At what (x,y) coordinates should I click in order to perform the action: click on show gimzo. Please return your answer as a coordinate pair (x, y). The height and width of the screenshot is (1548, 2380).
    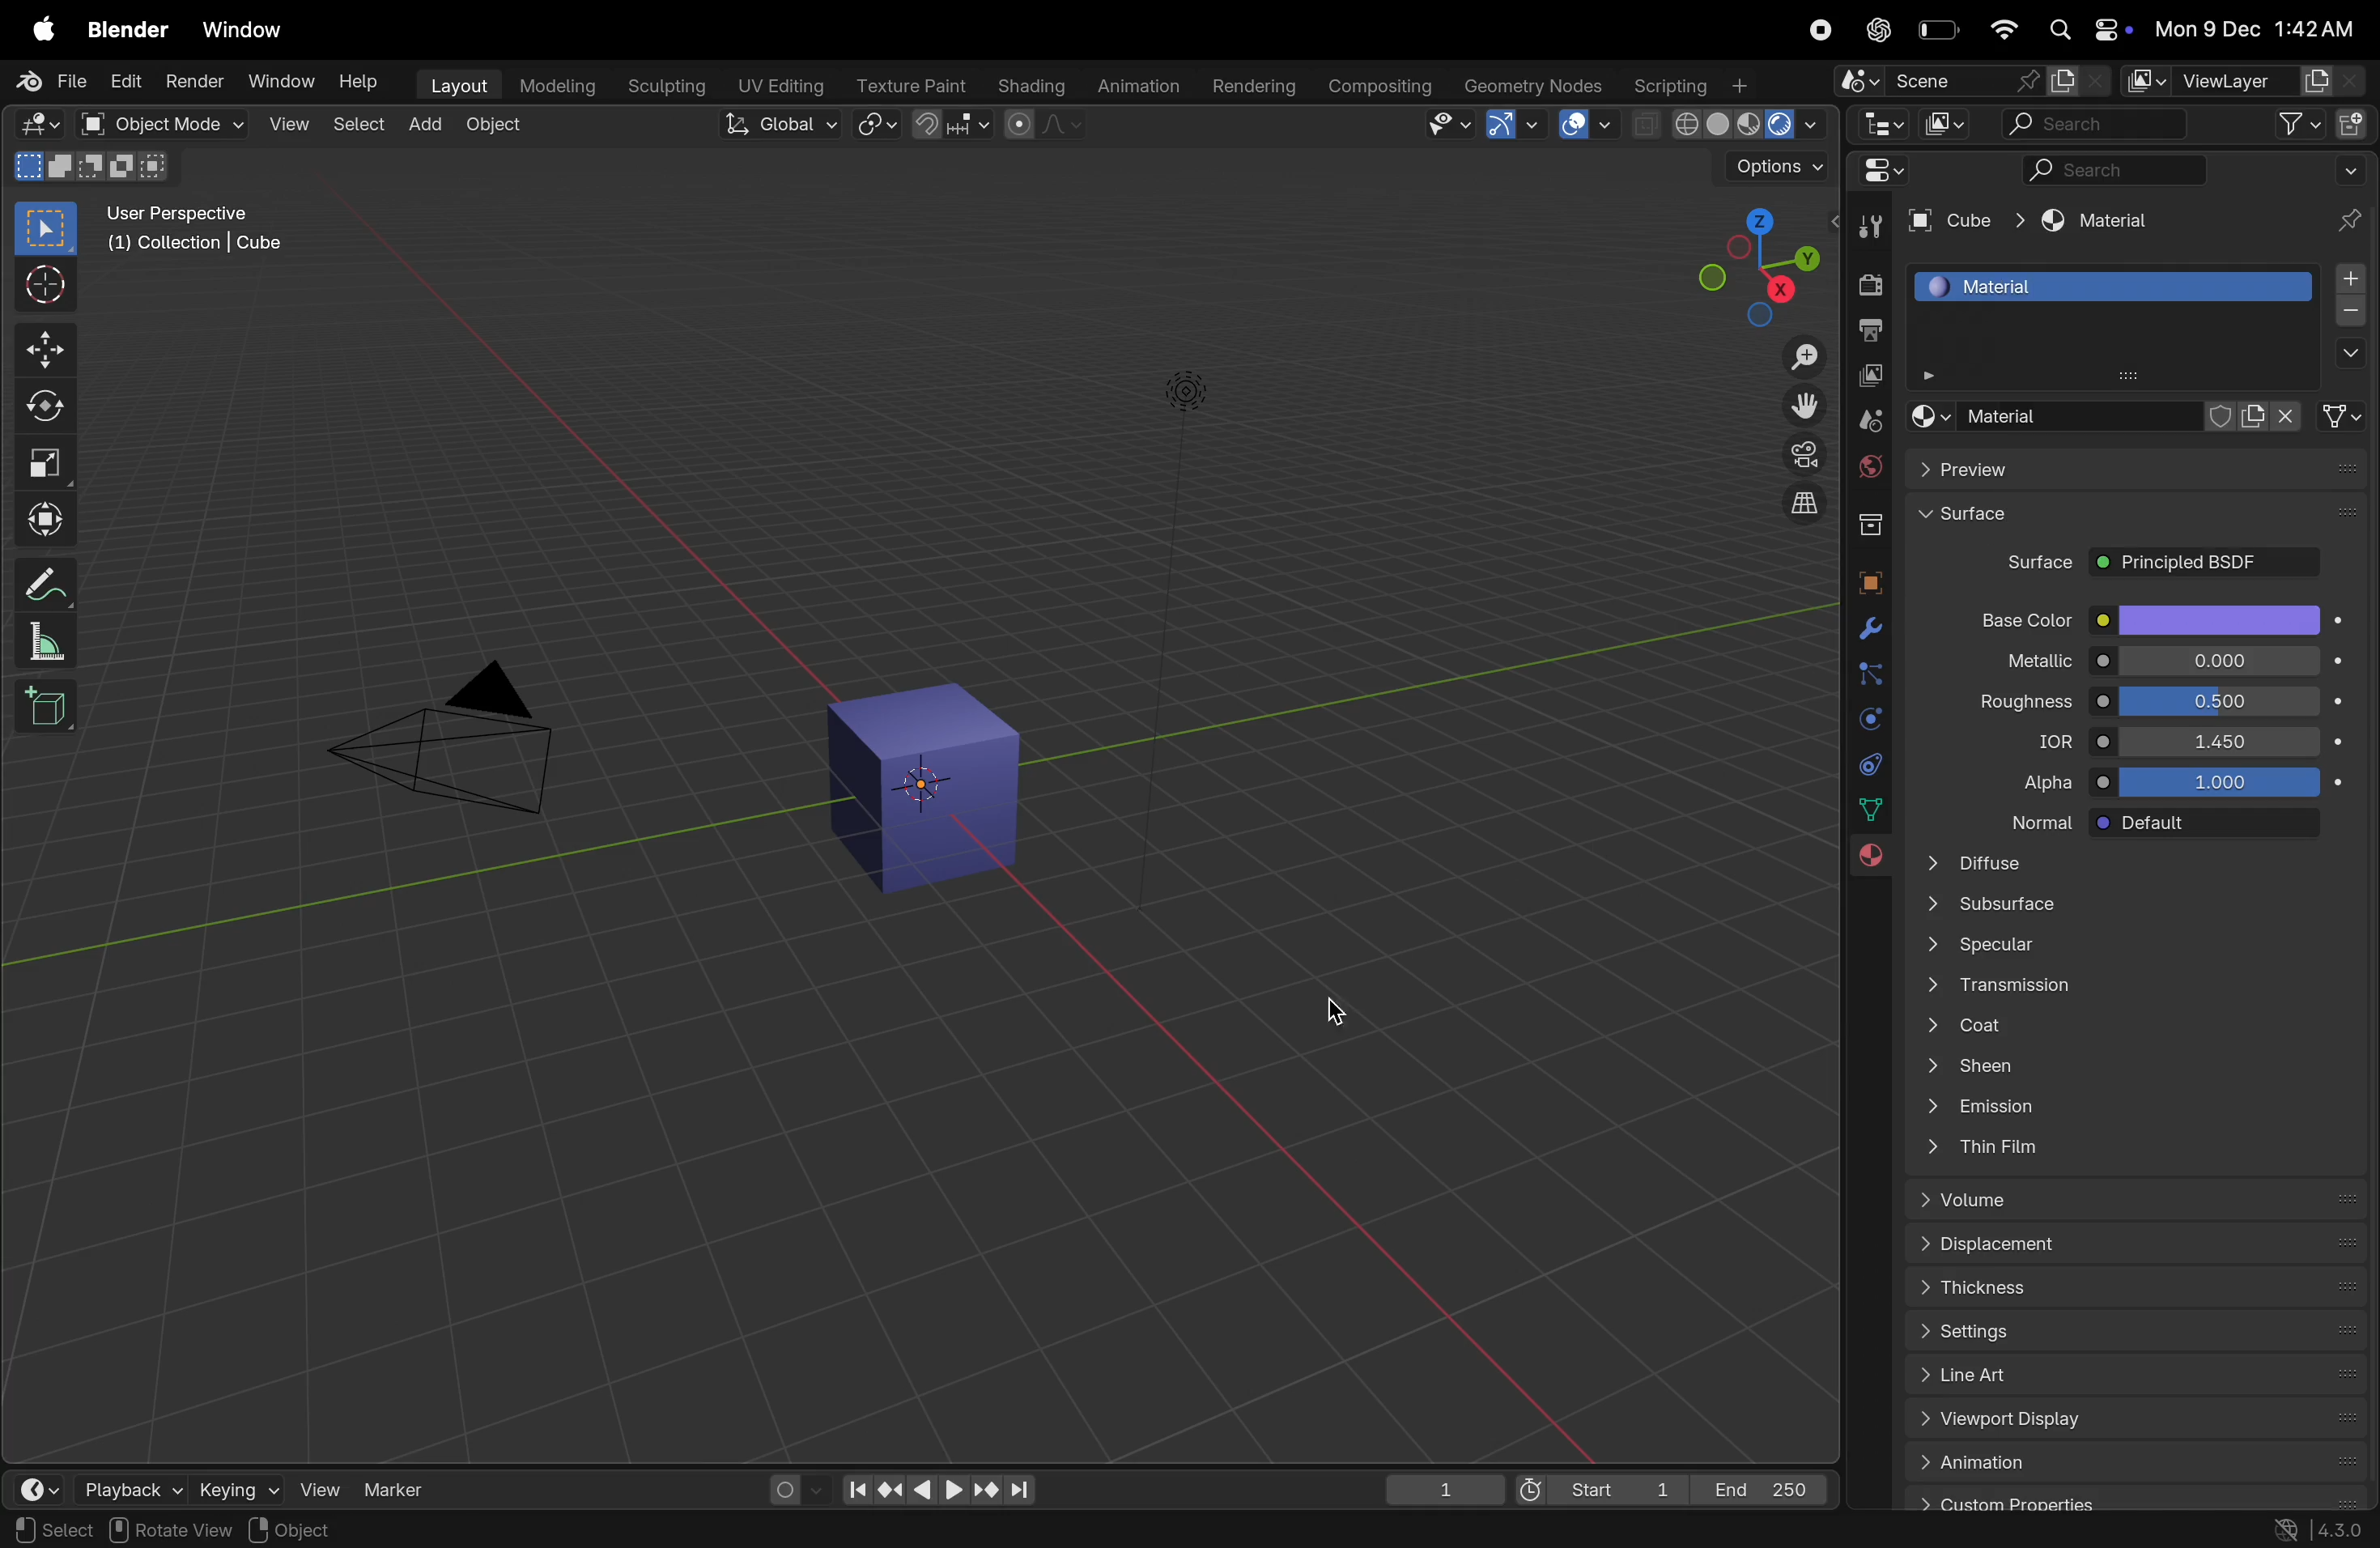
    Looking at the image, I should click on (1513, 124).